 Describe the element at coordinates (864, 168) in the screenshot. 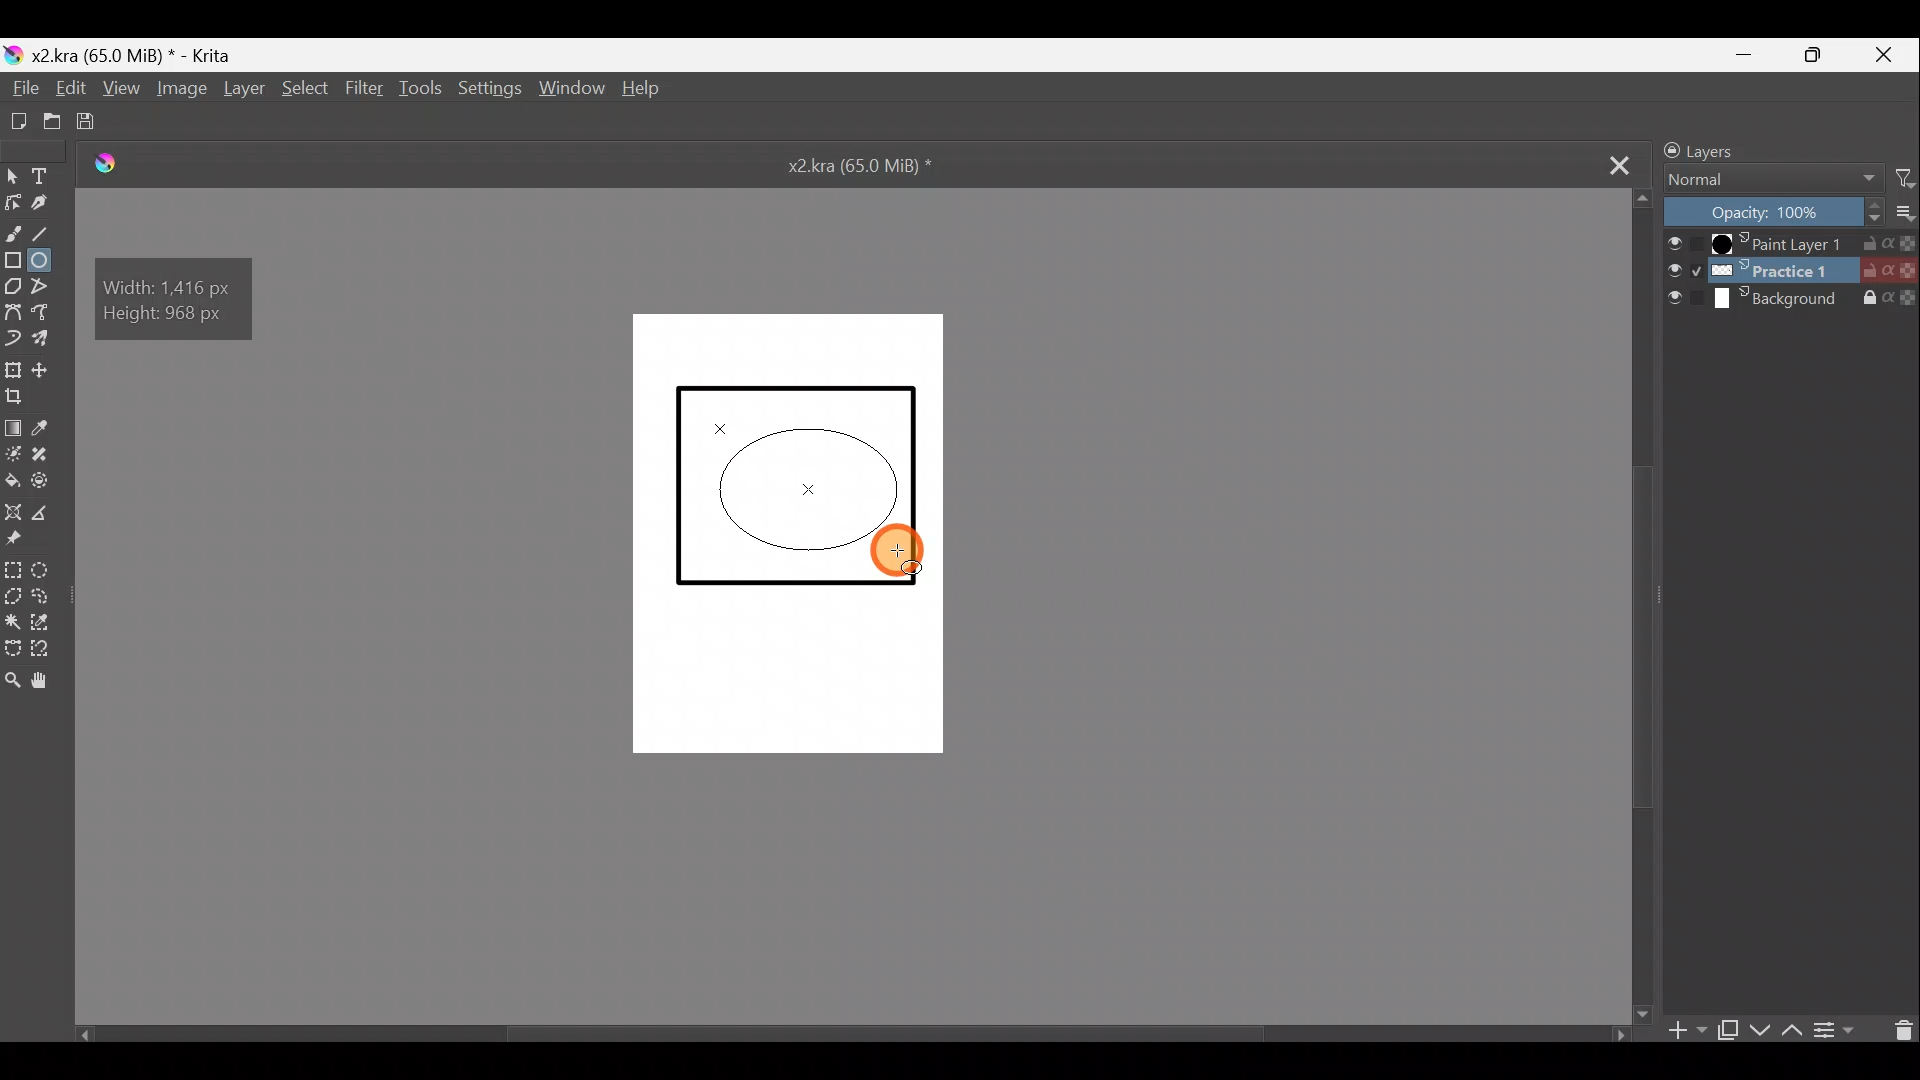

I see `x2.kra (65.0 MiB) *` at that location.